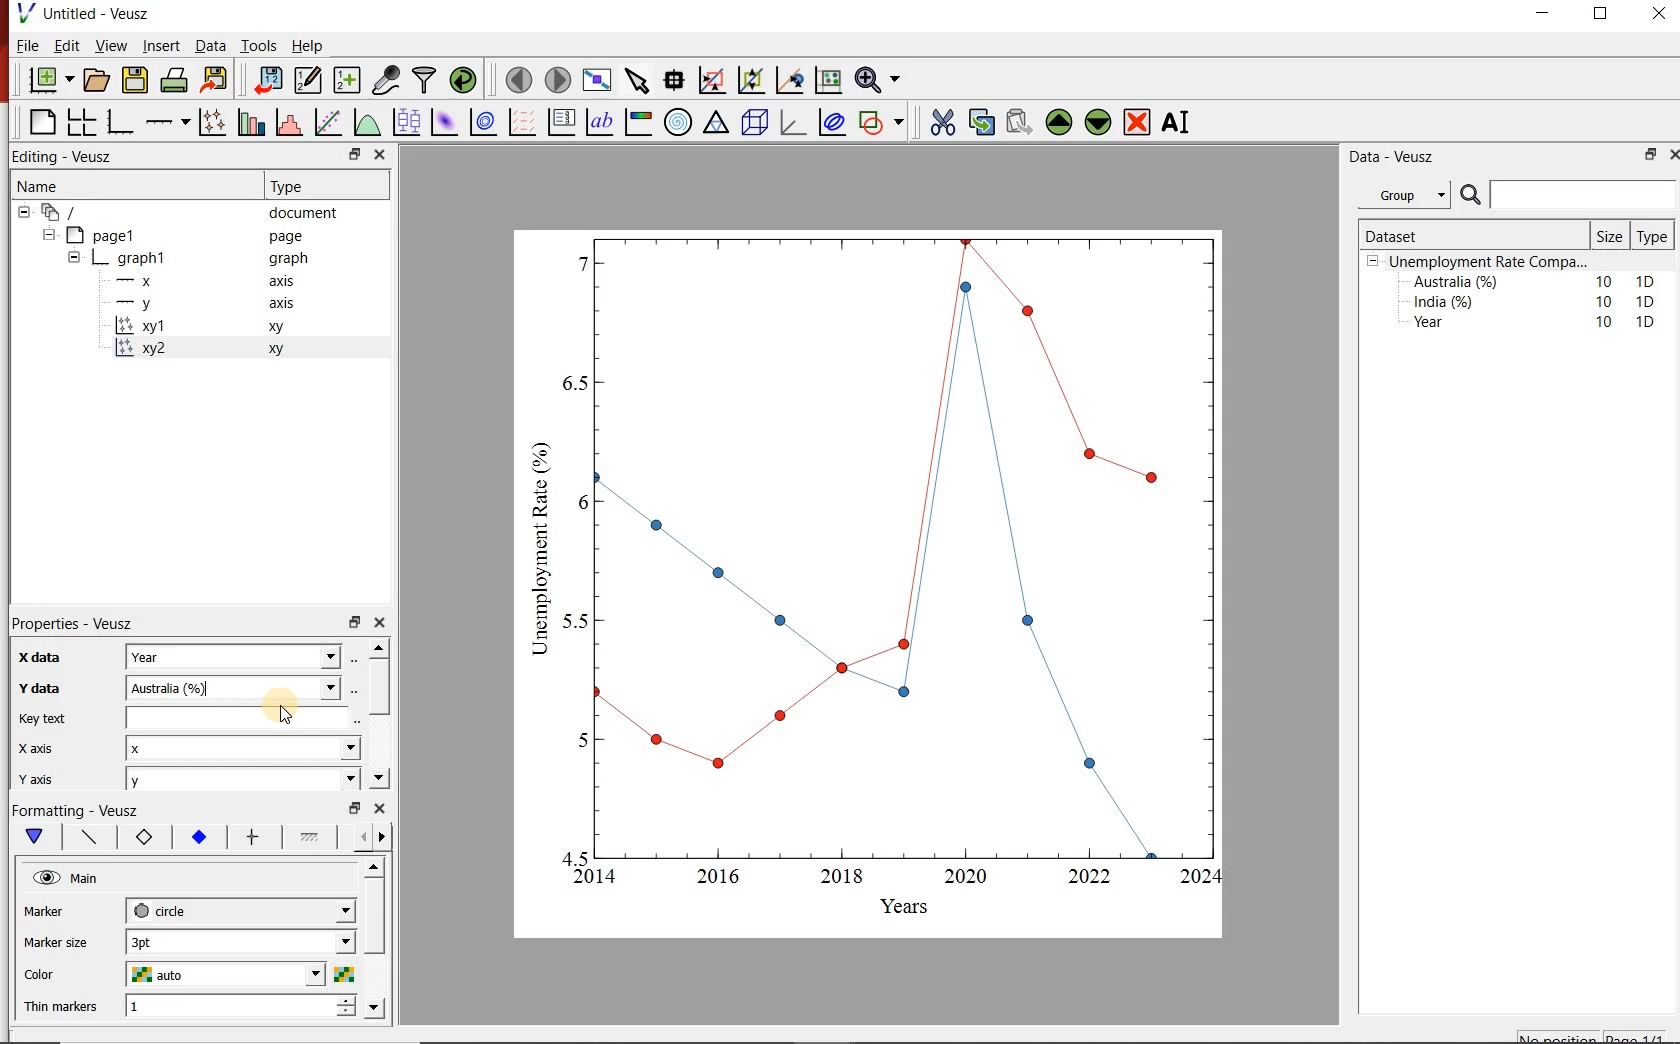  Describe the element at coordinates (343, 974) in the screenshot. I see `choose color` at that location.